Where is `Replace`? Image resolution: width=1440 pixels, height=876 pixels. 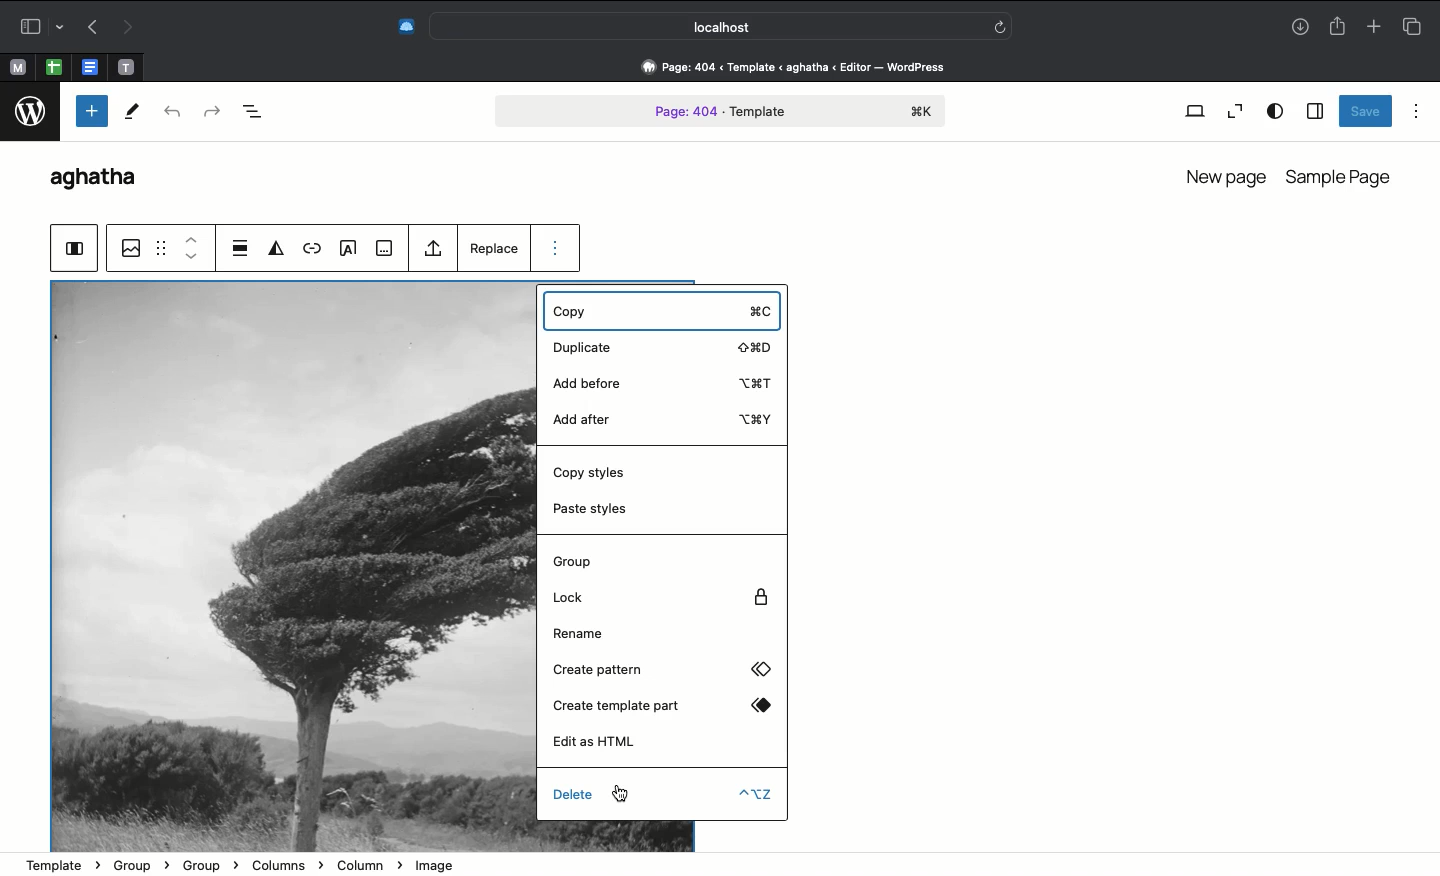
Replace is located at coordinates (491, 248).